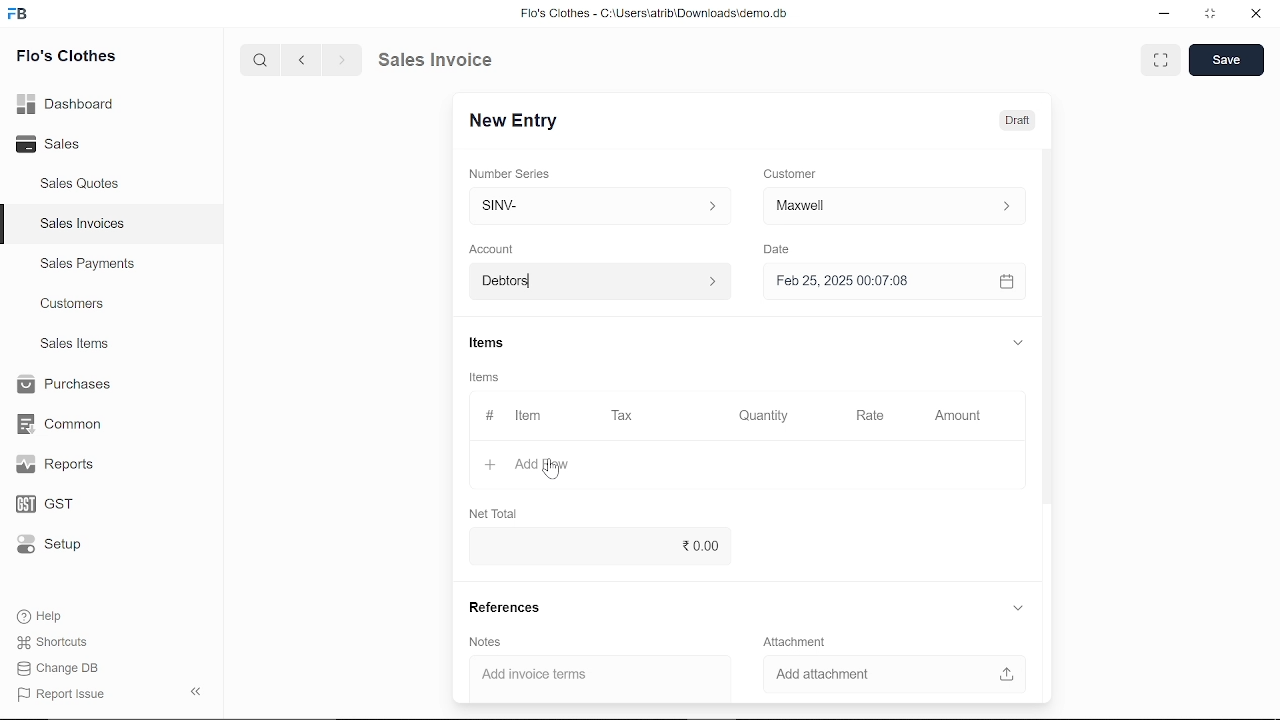 This screenshot has width=1280, height=720. What do you see at coordinates (1020, 609) in the screenshot?
I see `expand` at bounding box center [1020, 609].